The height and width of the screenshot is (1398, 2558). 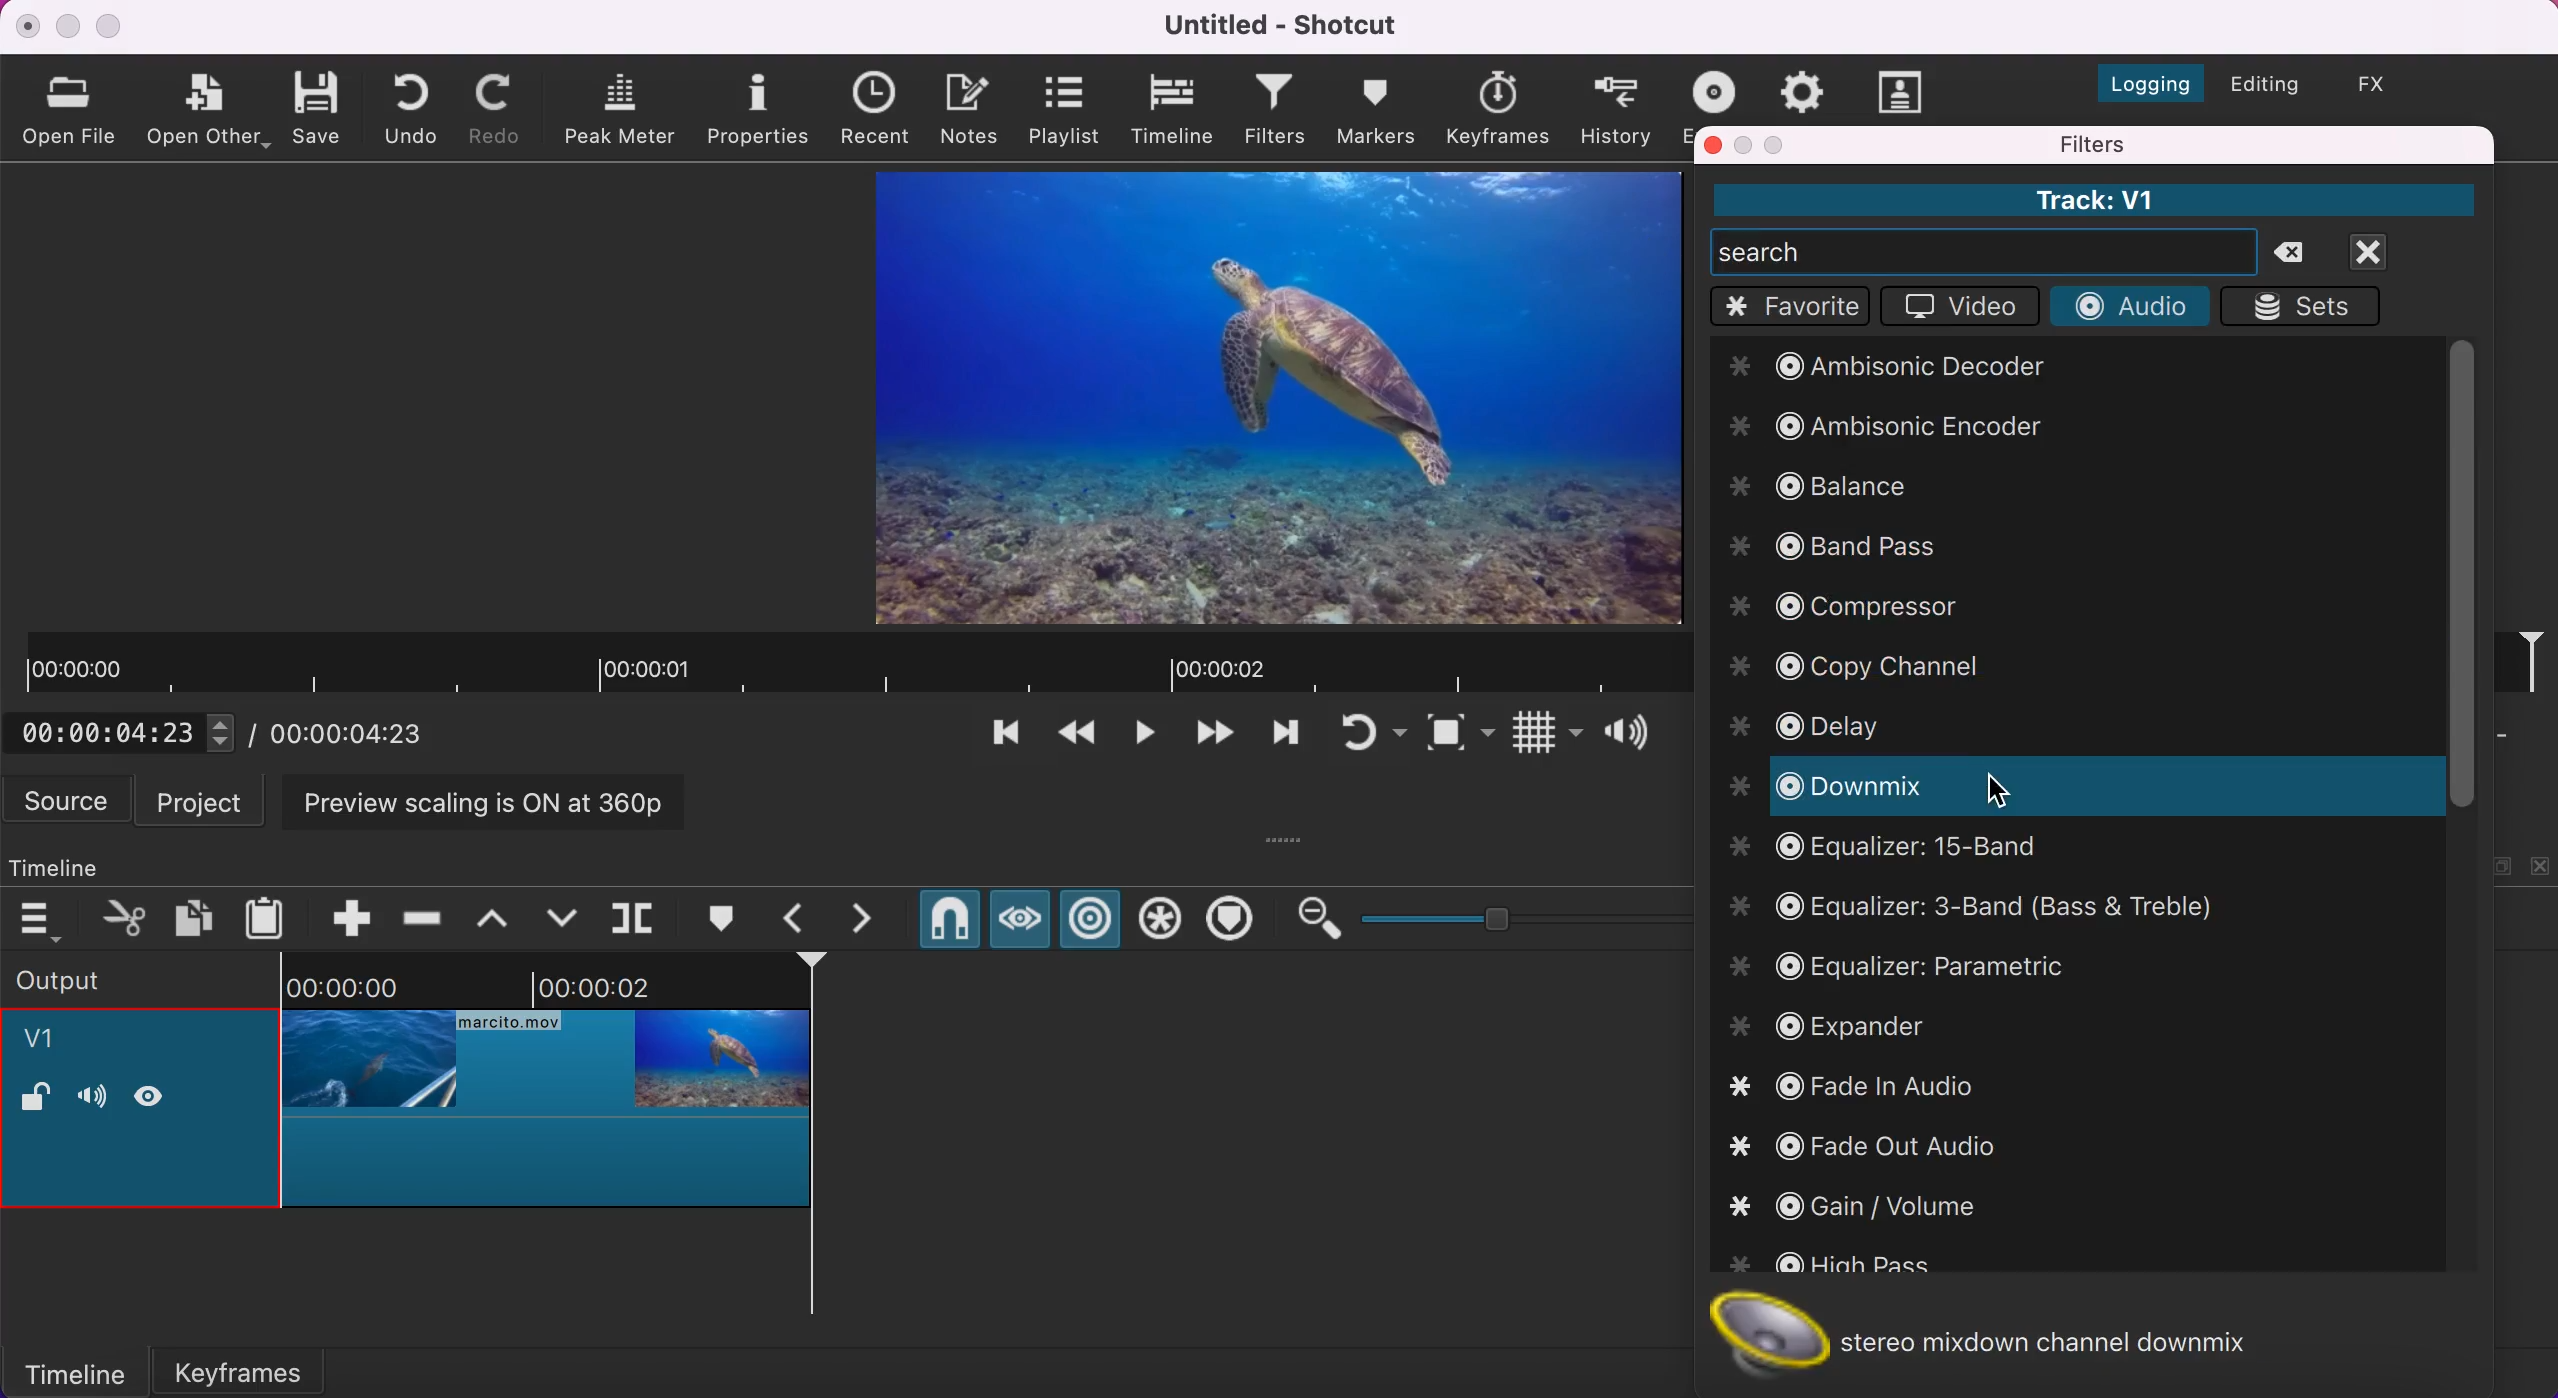 What do you see at coordinates (761, 107) in the screenshot?
I see `properties` at bounding box center [761, 107].